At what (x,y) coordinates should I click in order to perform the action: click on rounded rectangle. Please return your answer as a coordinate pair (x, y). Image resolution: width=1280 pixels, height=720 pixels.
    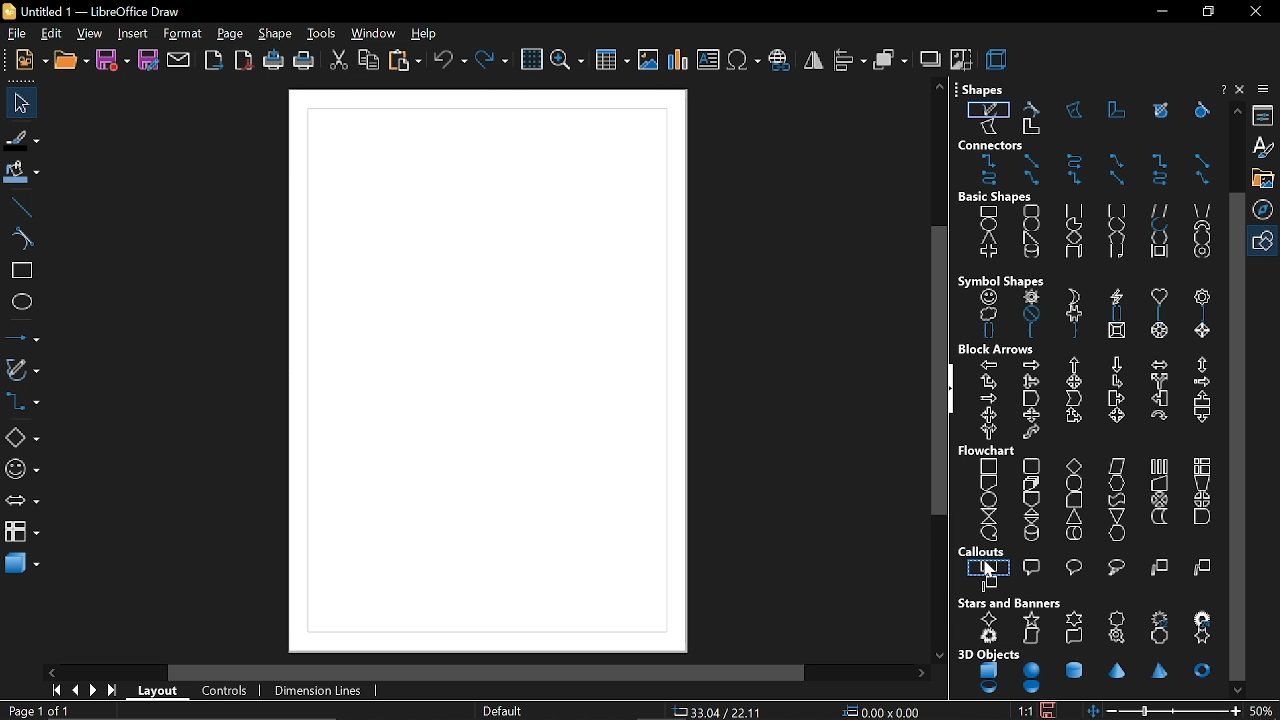
    Looking at the image, I should click on (1030, 211).